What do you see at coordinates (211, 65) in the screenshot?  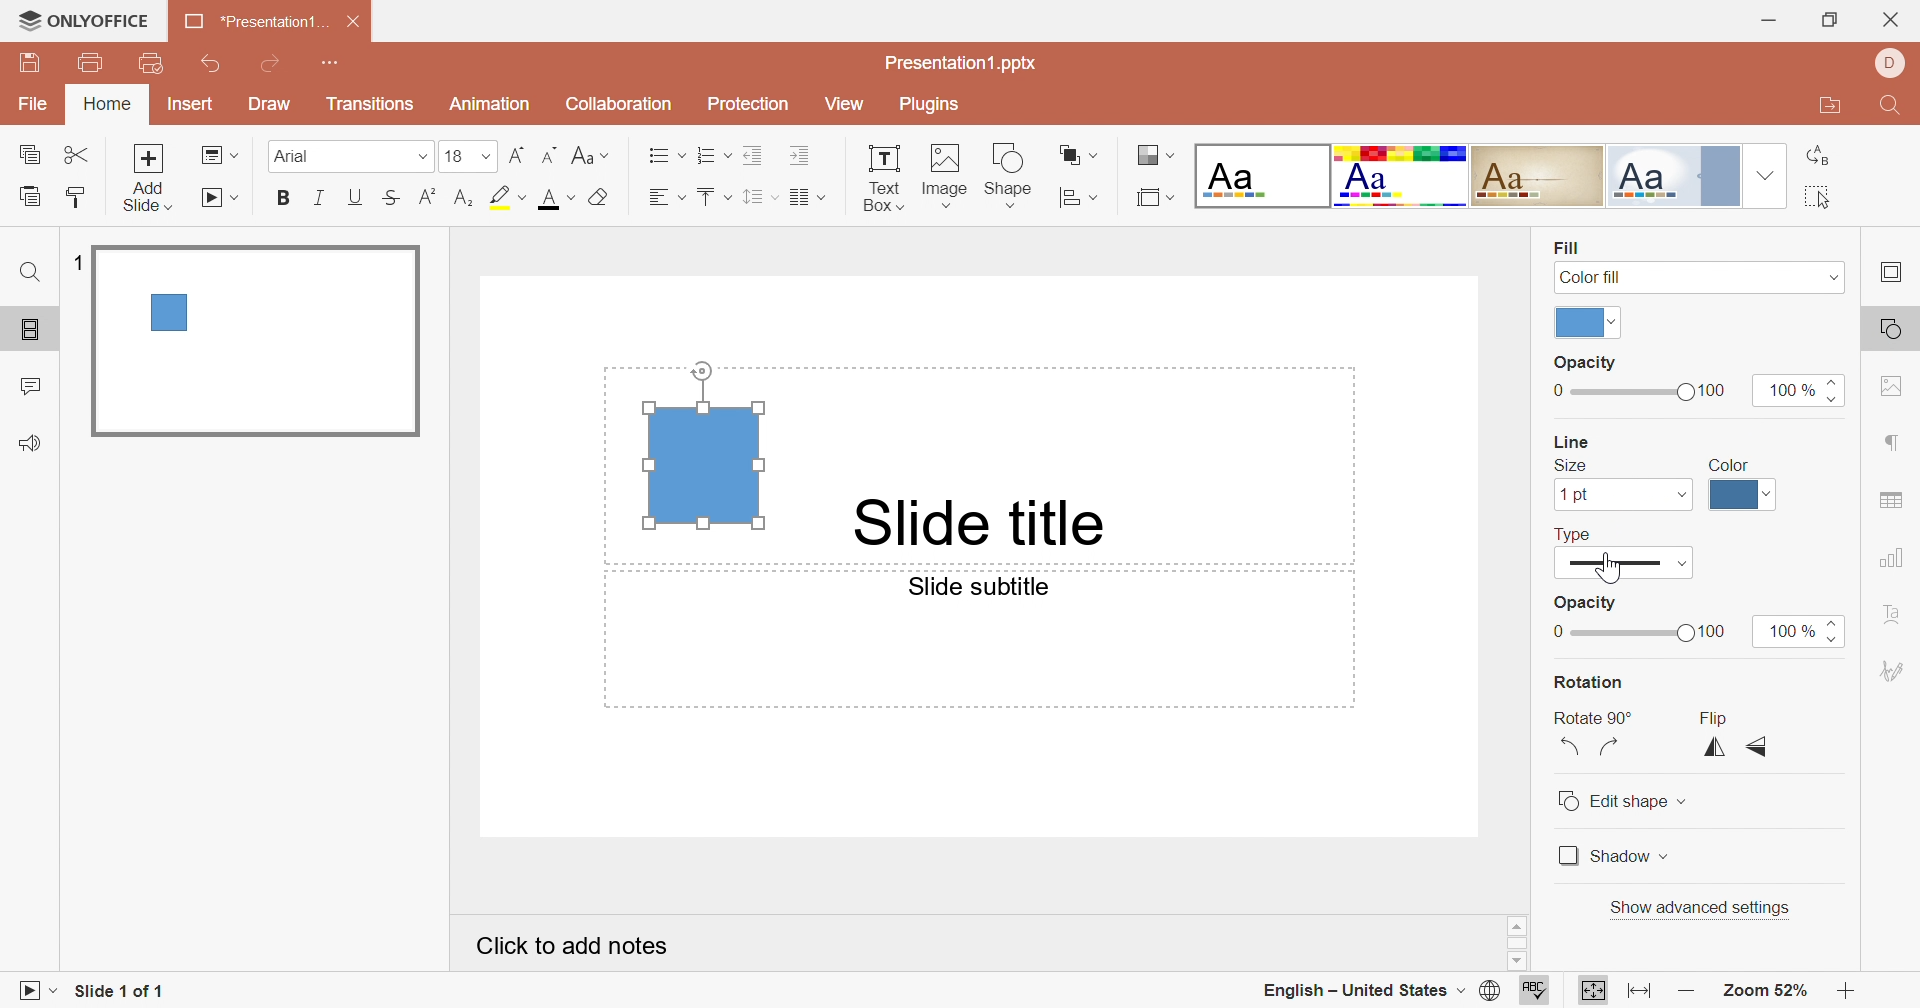 I see `Undo` at bounding box center [211, 65].